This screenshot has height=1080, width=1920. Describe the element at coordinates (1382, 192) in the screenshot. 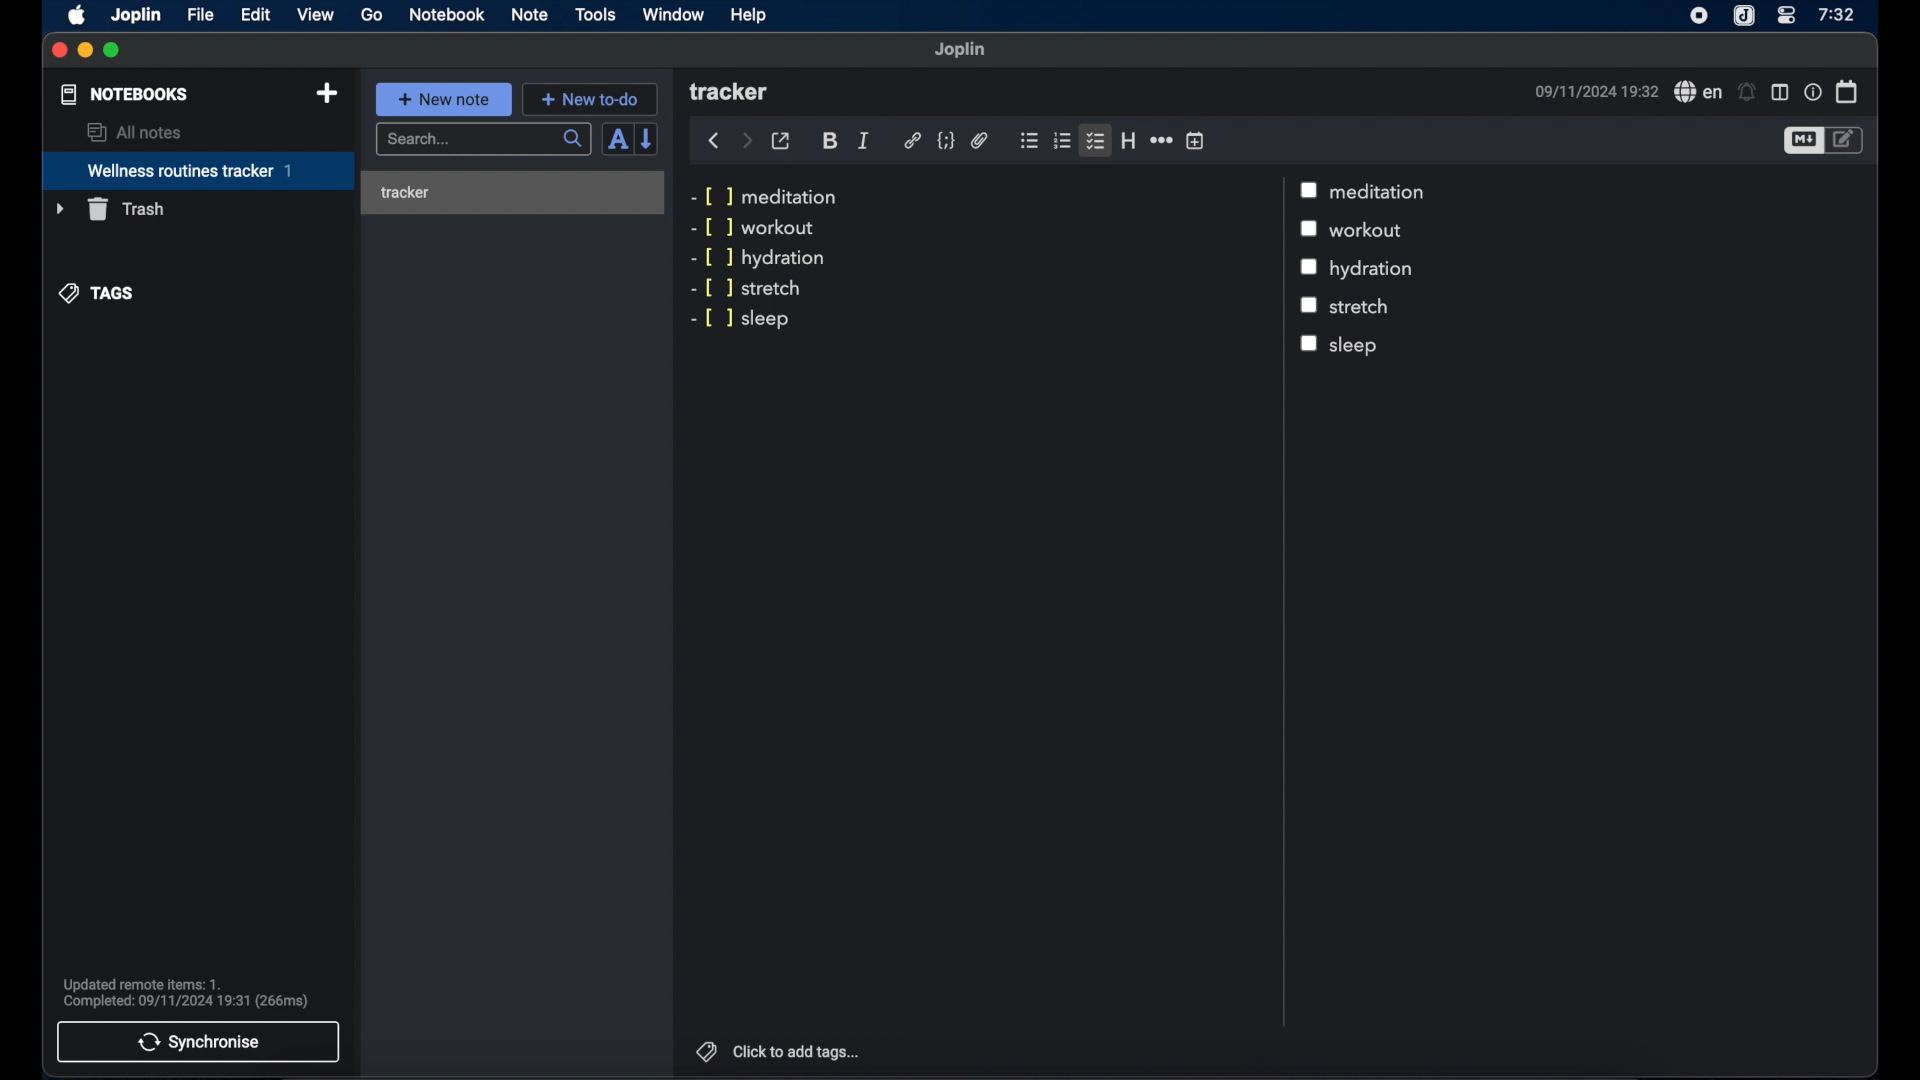

I see `meditation` at that location.